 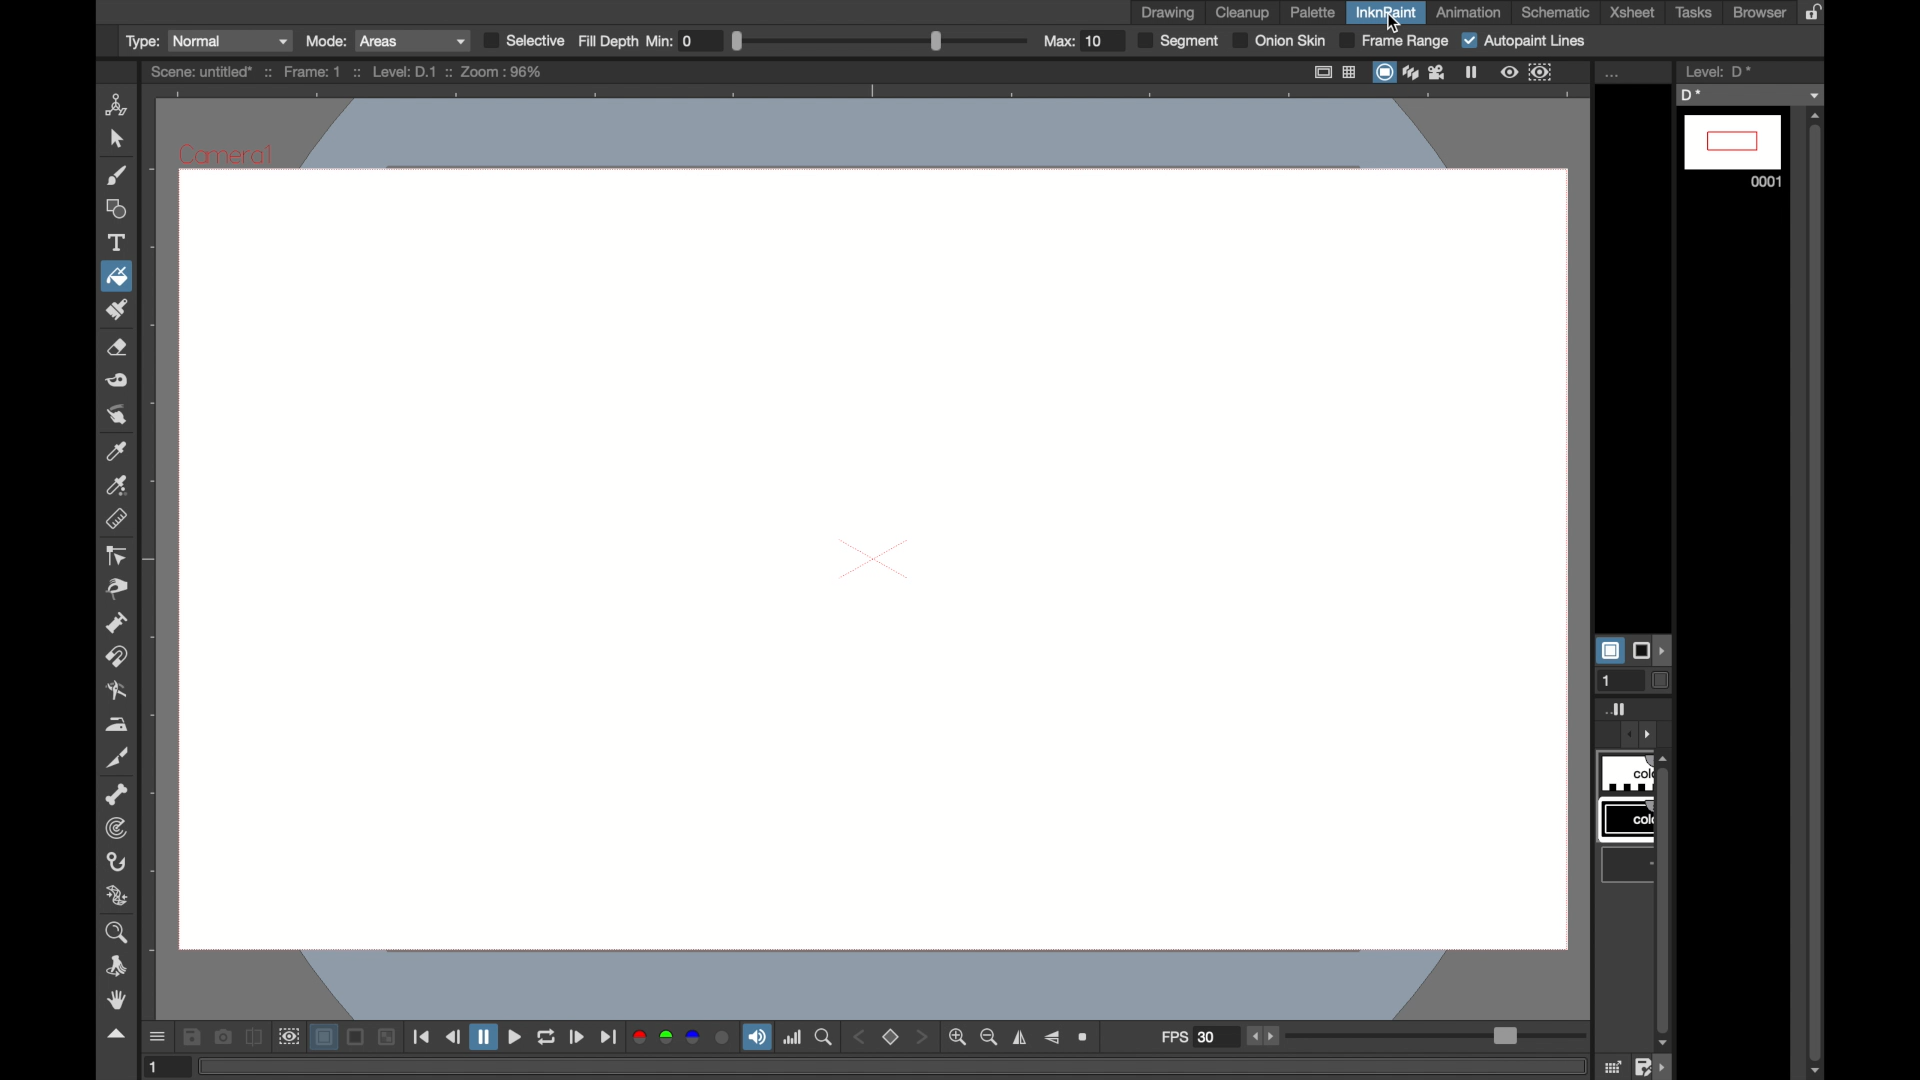 What do you see at coordinates (1313, 12) in the screenshot?
I see `palette` at bounding box center [1313, 12].